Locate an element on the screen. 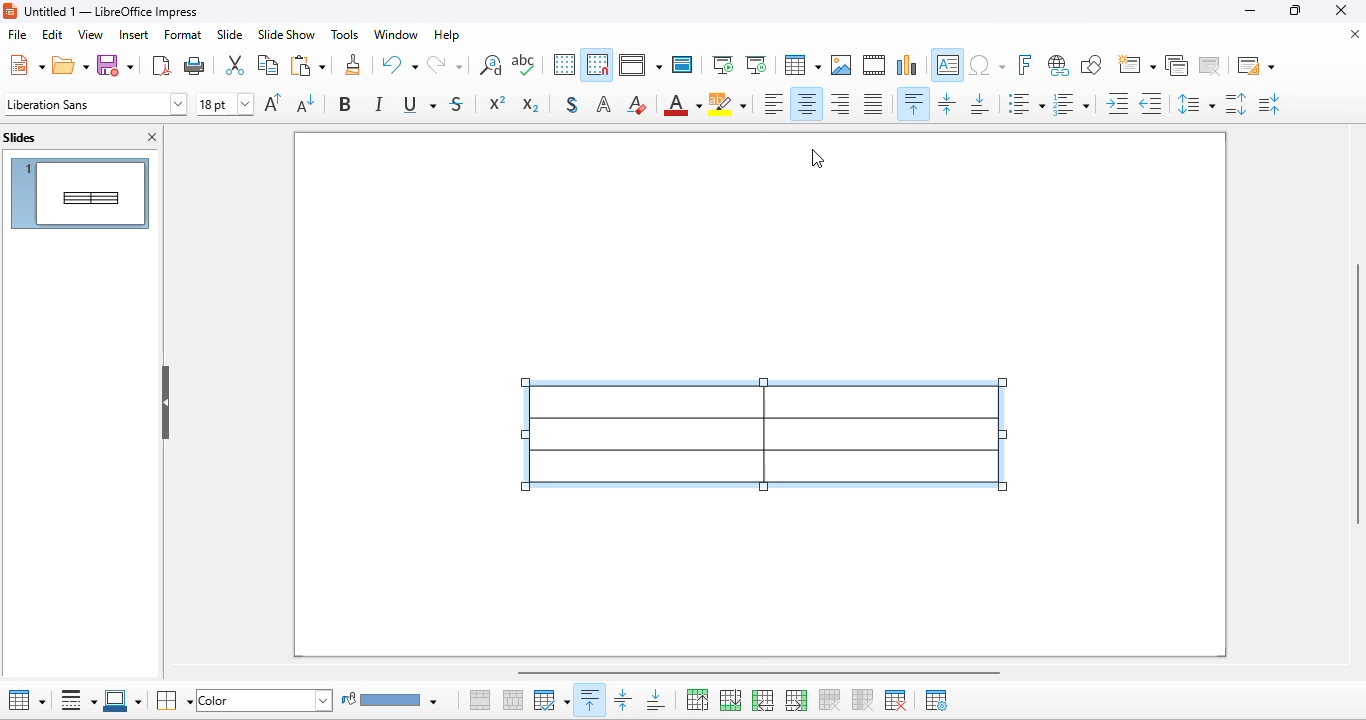 The width and height of the screenshot is (1366, 720). redo is located at coordinates (444, 64).